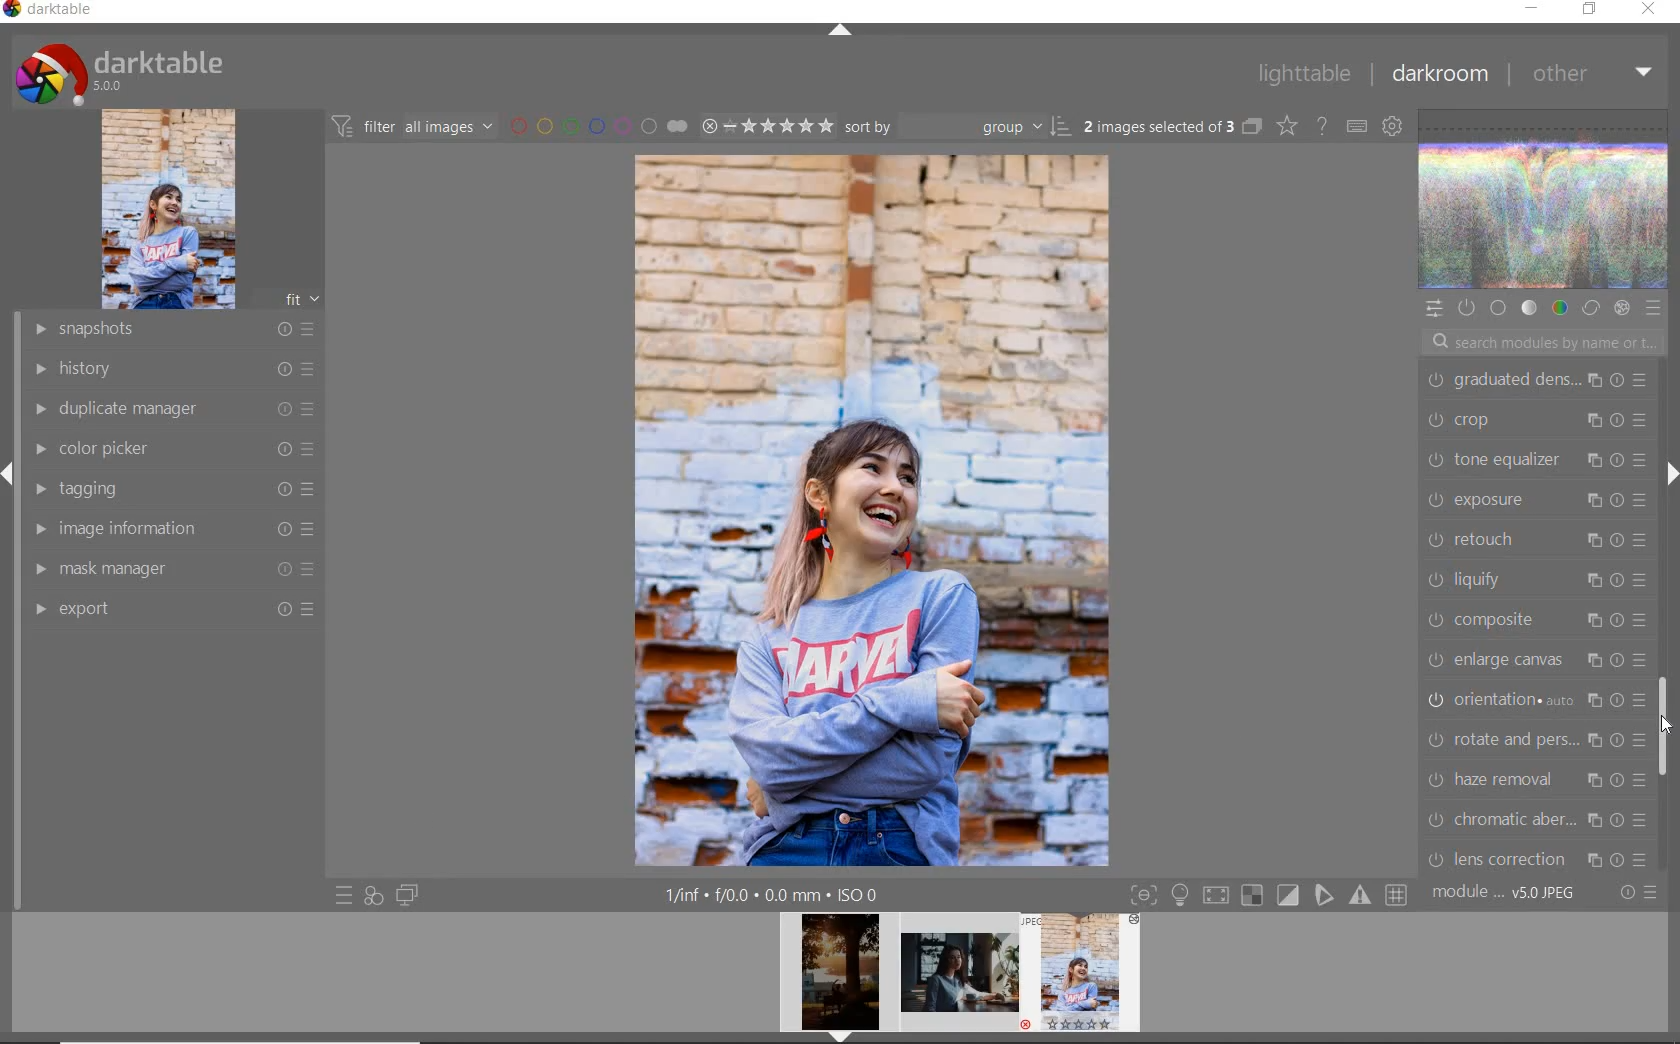 The height and width of the screenshot is (1044, 1680). Describe the element at coordinates (774, 895) in the screenshot. I see `other interface detal` at that location.